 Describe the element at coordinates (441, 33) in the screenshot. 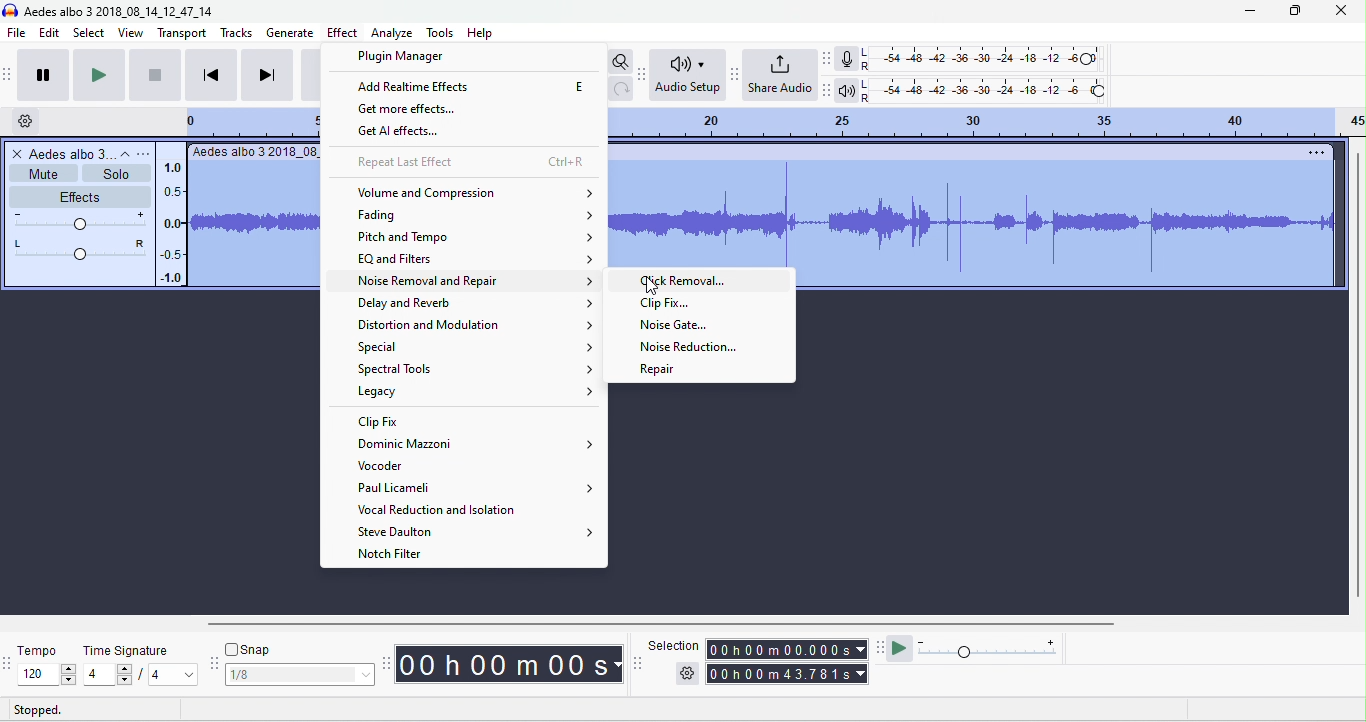

I see `tools` at that location.